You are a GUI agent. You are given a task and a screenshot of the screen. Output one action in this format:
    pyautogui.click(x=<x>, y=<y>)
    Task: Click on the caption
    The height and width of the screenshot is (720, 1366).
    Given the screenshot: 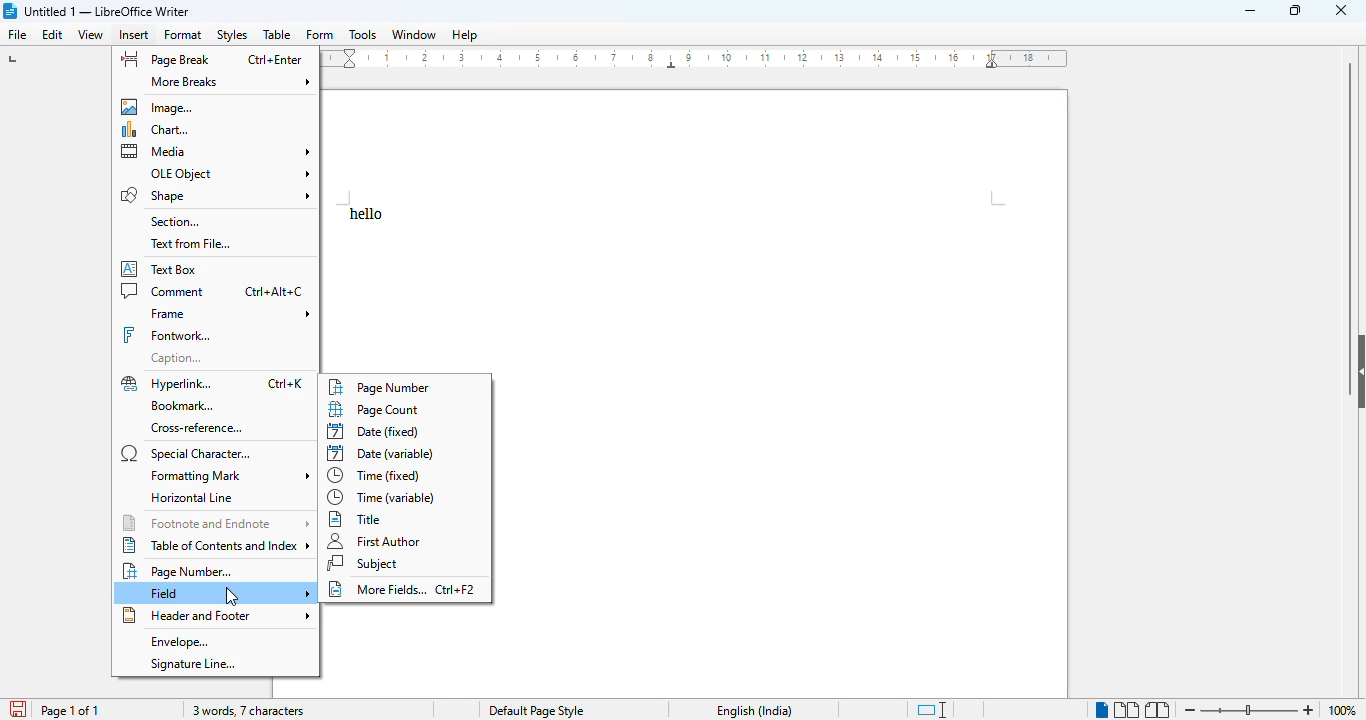 What is the action you would take?
    pyautogui.click(x=178, y=359)
    